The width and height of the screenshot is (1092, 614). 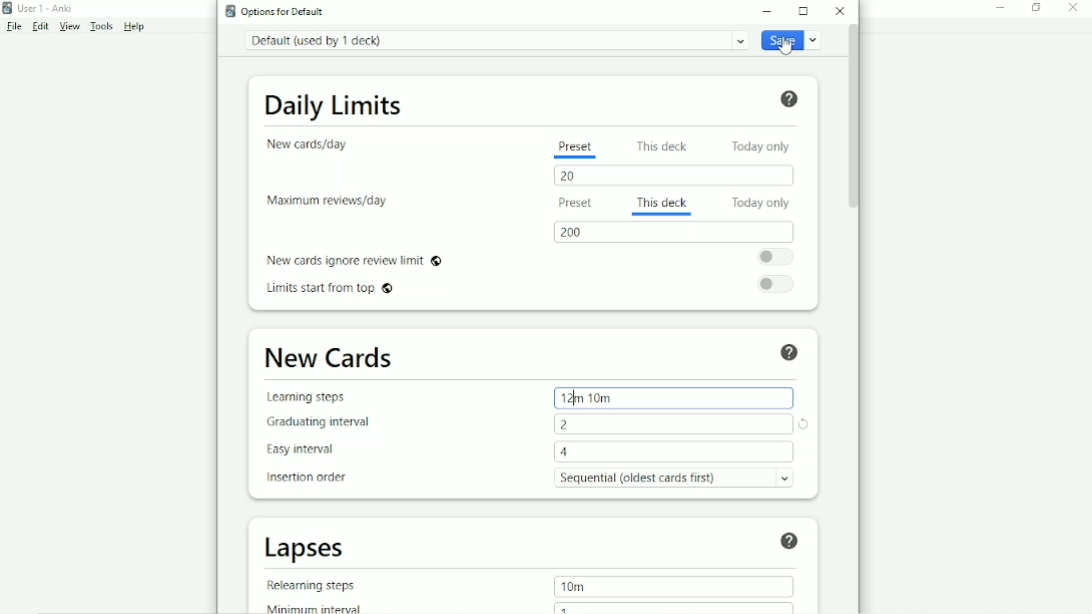 I want to click on This deck, so click(x=661, y=205).